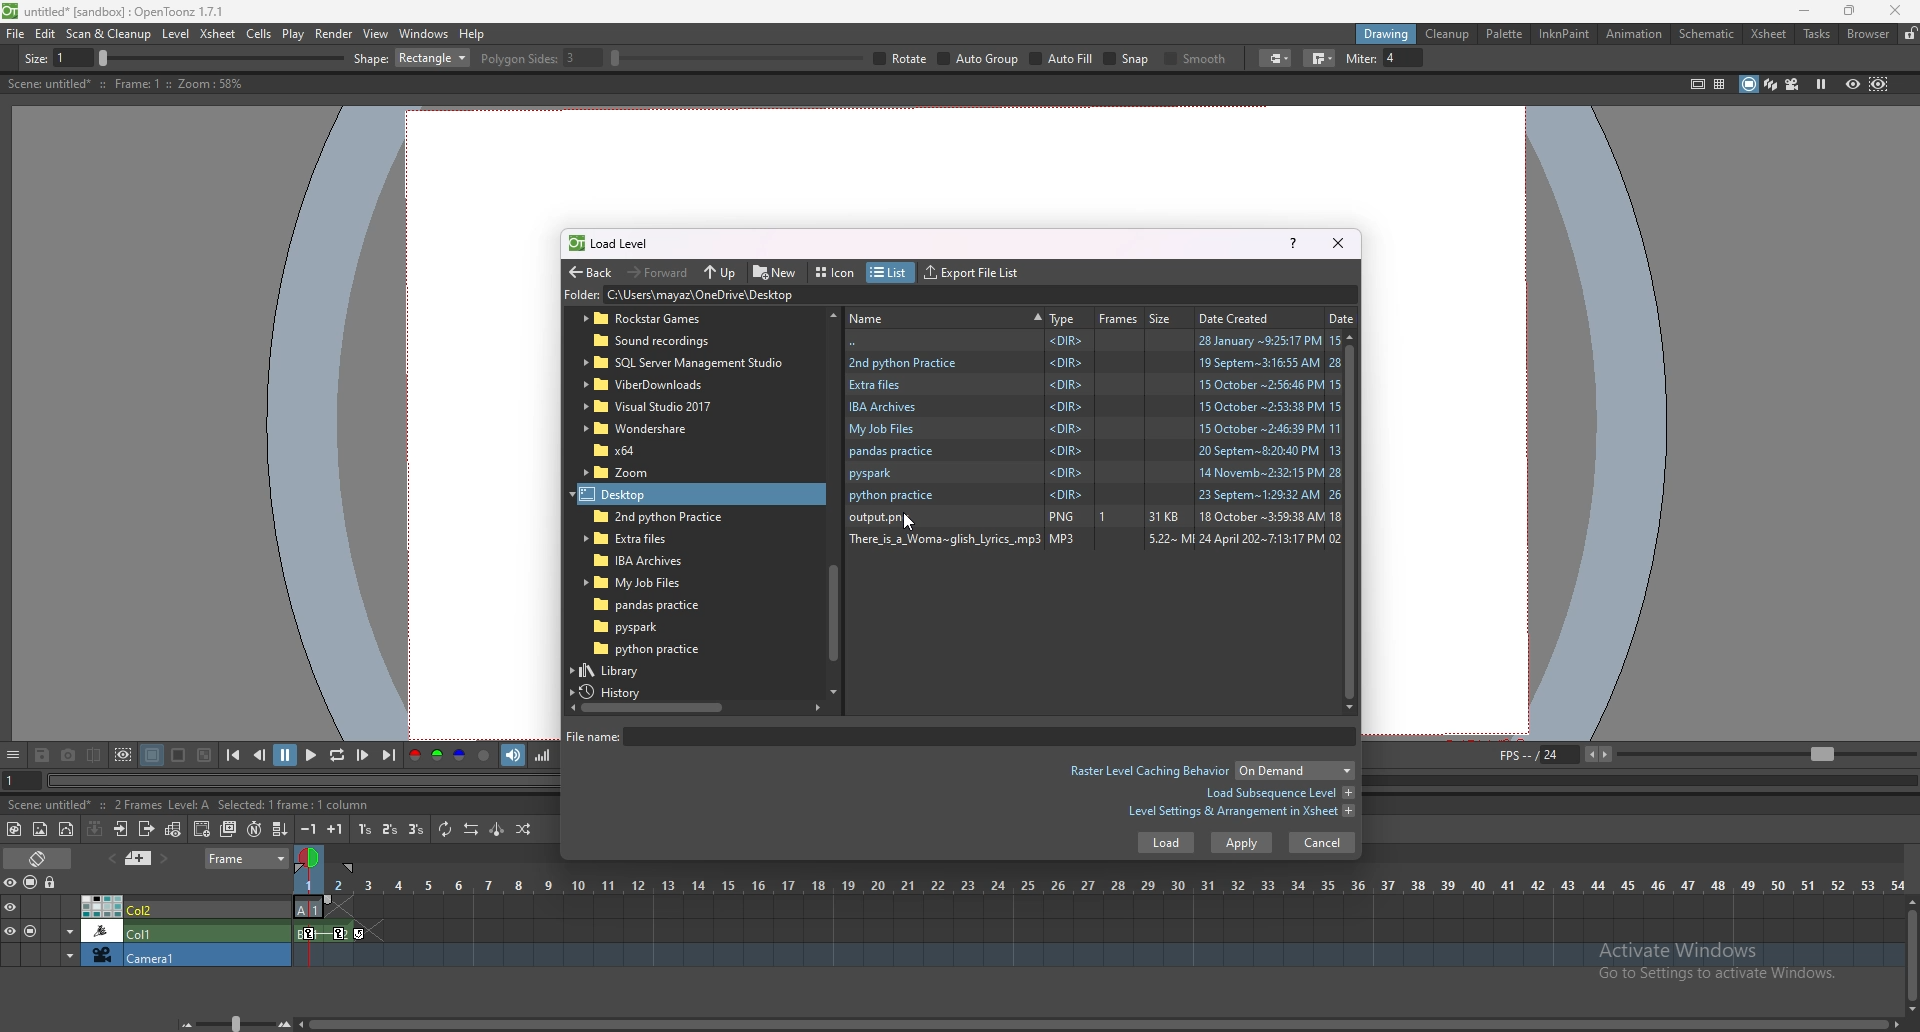 The width and height of the screenshot is (1920, 1032). I want to click on names, so click(945, 316).